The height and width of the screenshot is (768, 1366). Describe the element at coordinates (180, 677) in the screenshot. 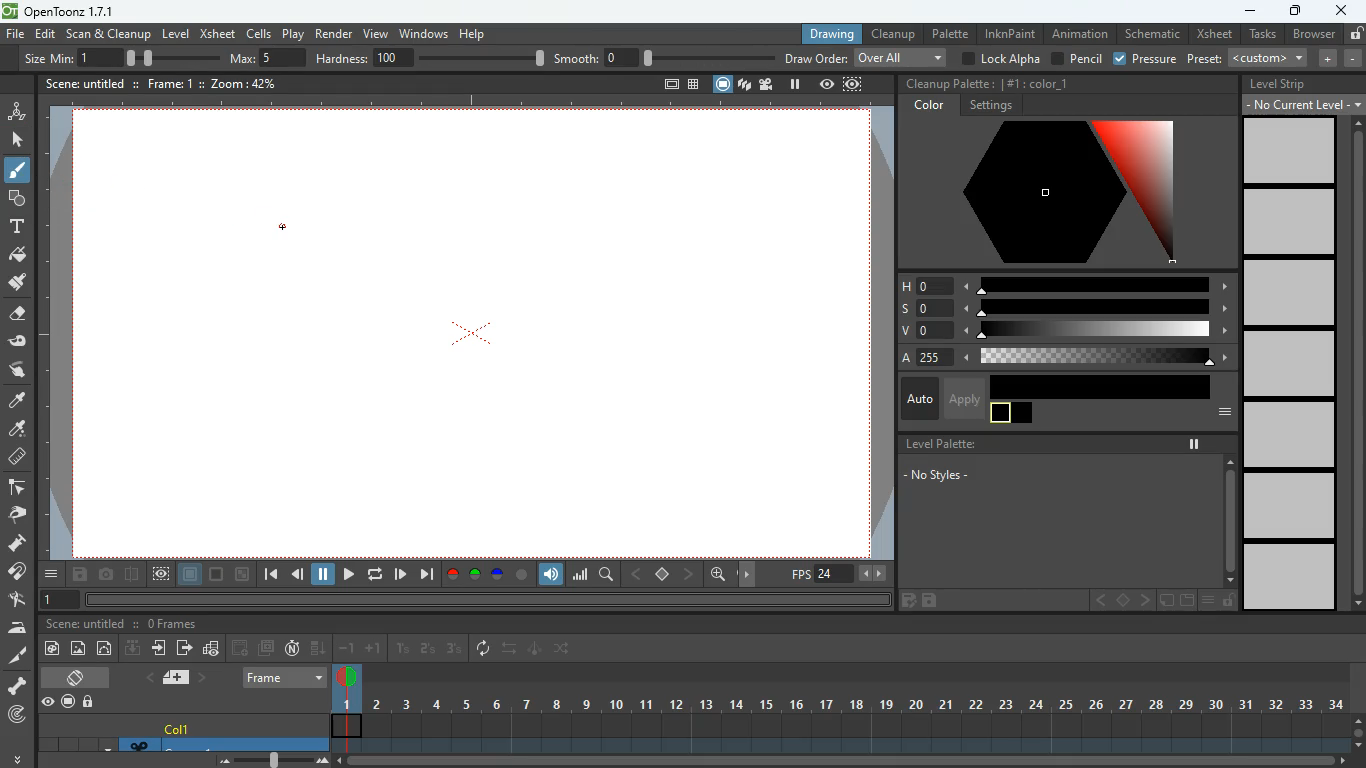

I see `document` at that location.